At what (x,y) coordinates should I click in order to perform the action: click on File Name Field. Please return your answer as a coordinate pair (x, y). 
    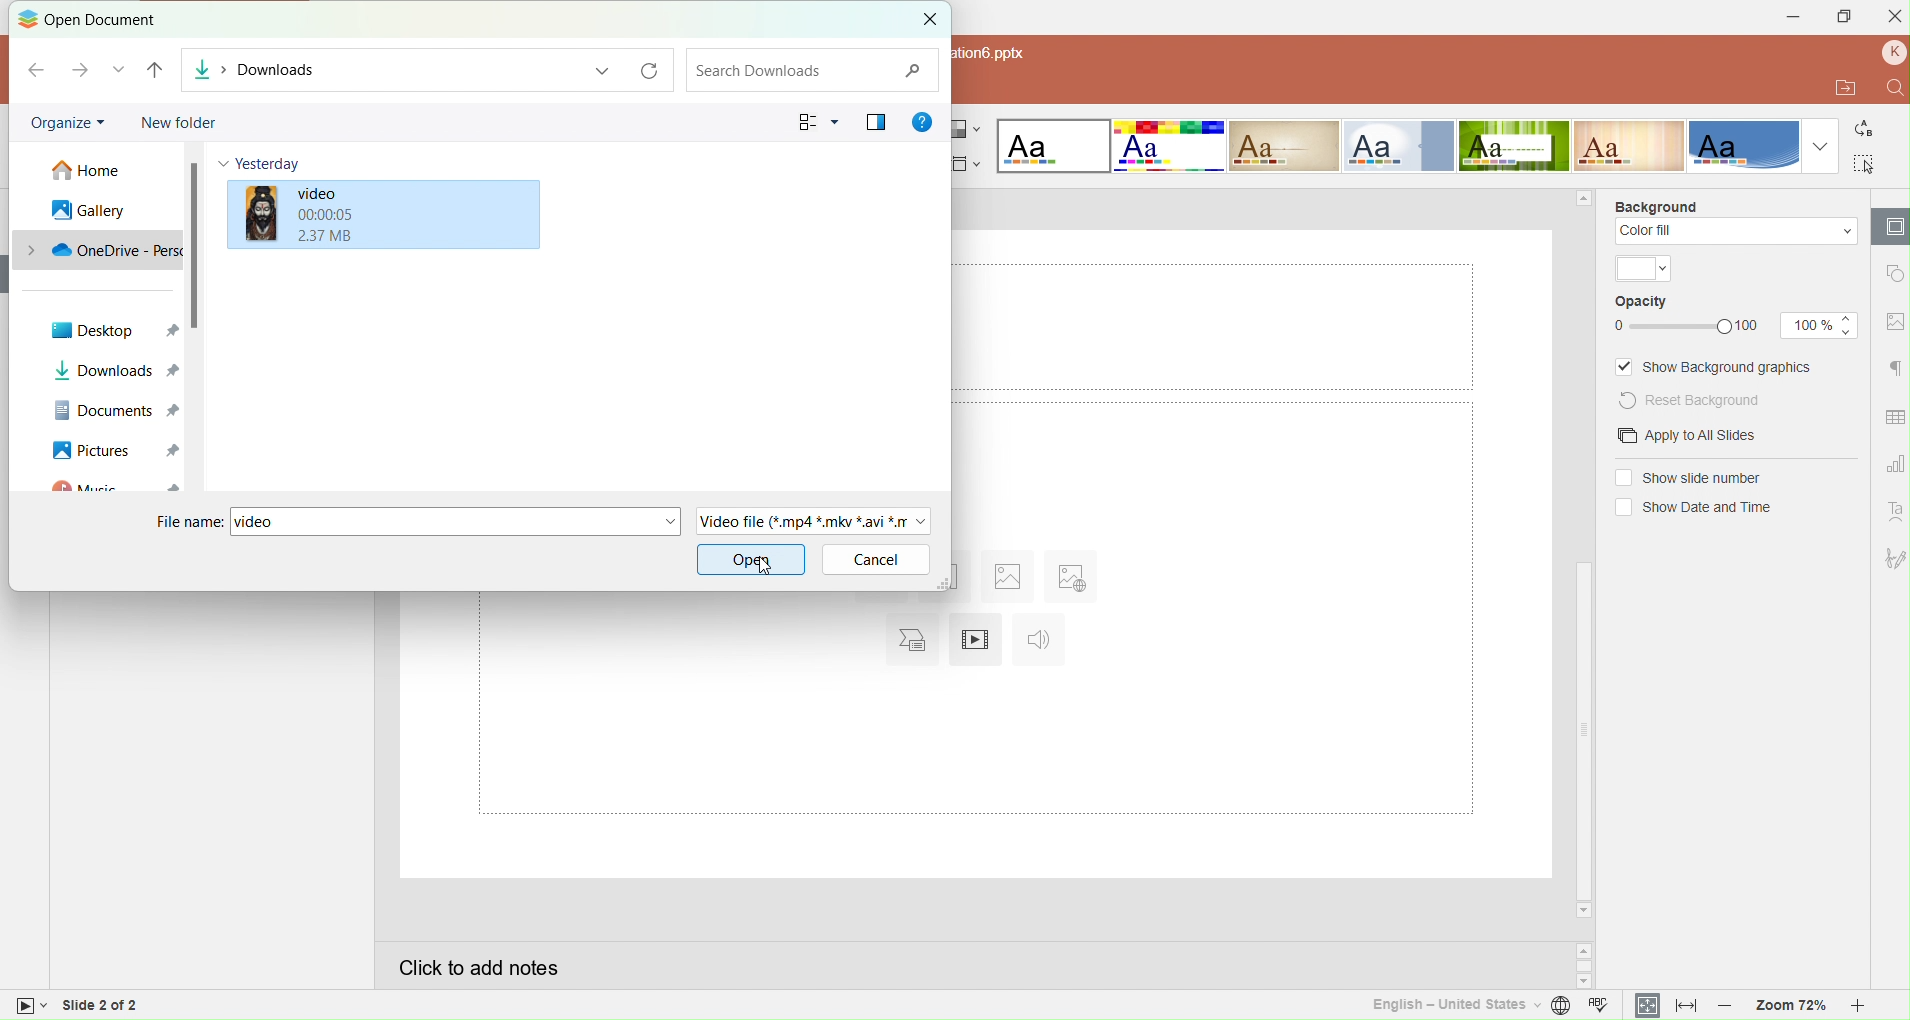
    Looking at the image, I should click on (454, 523).